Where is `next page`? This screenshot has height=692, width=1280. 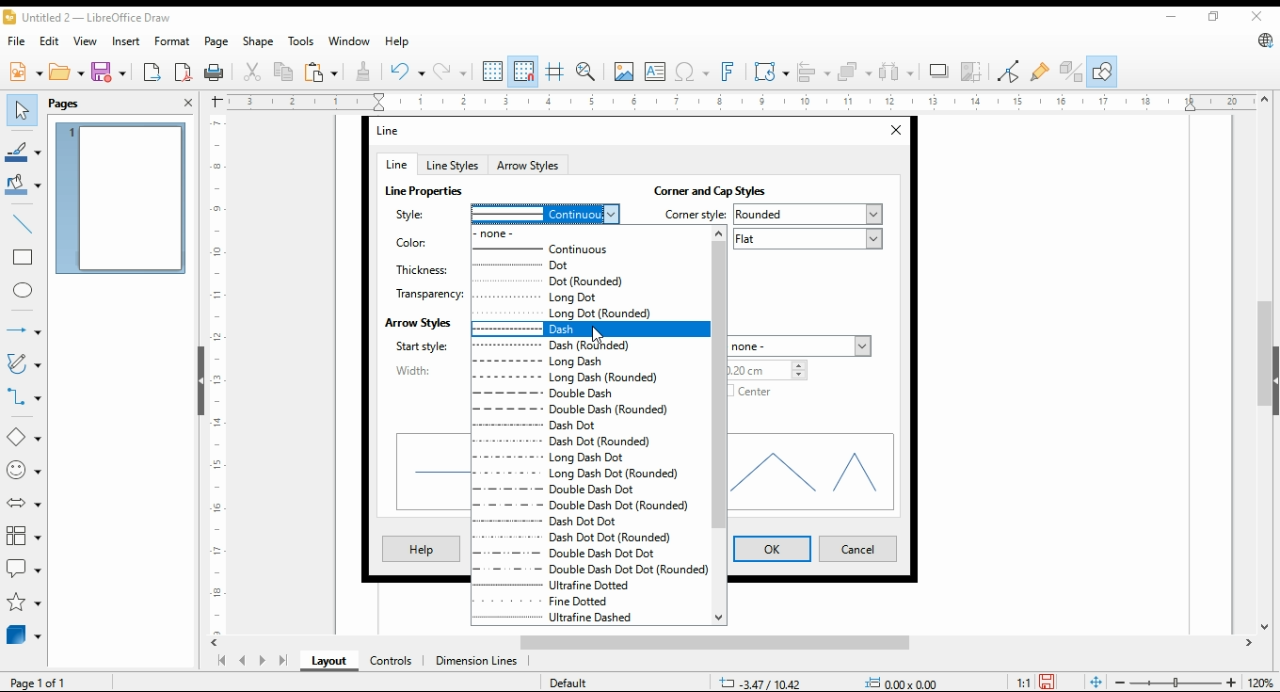
next page is located at coordinates (261, 661).